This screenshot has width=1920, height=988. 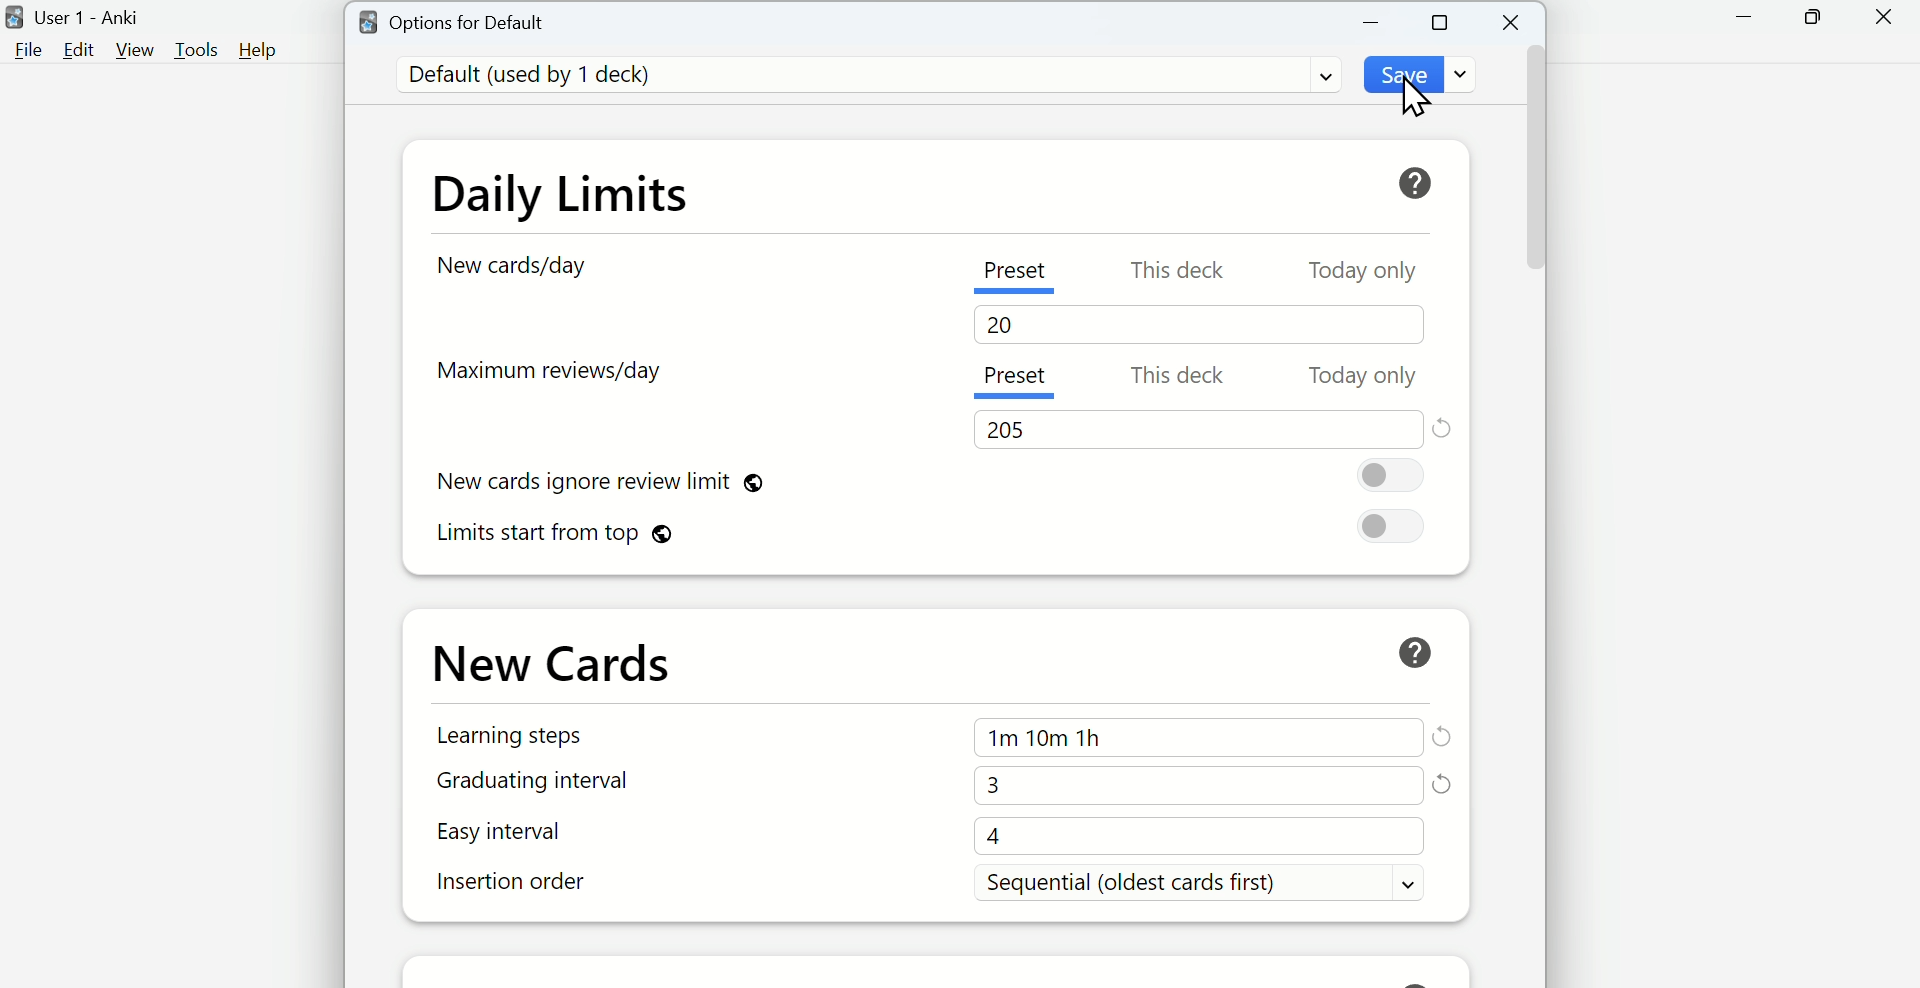 I want to click on Today only, so click(x=1368, y=375).